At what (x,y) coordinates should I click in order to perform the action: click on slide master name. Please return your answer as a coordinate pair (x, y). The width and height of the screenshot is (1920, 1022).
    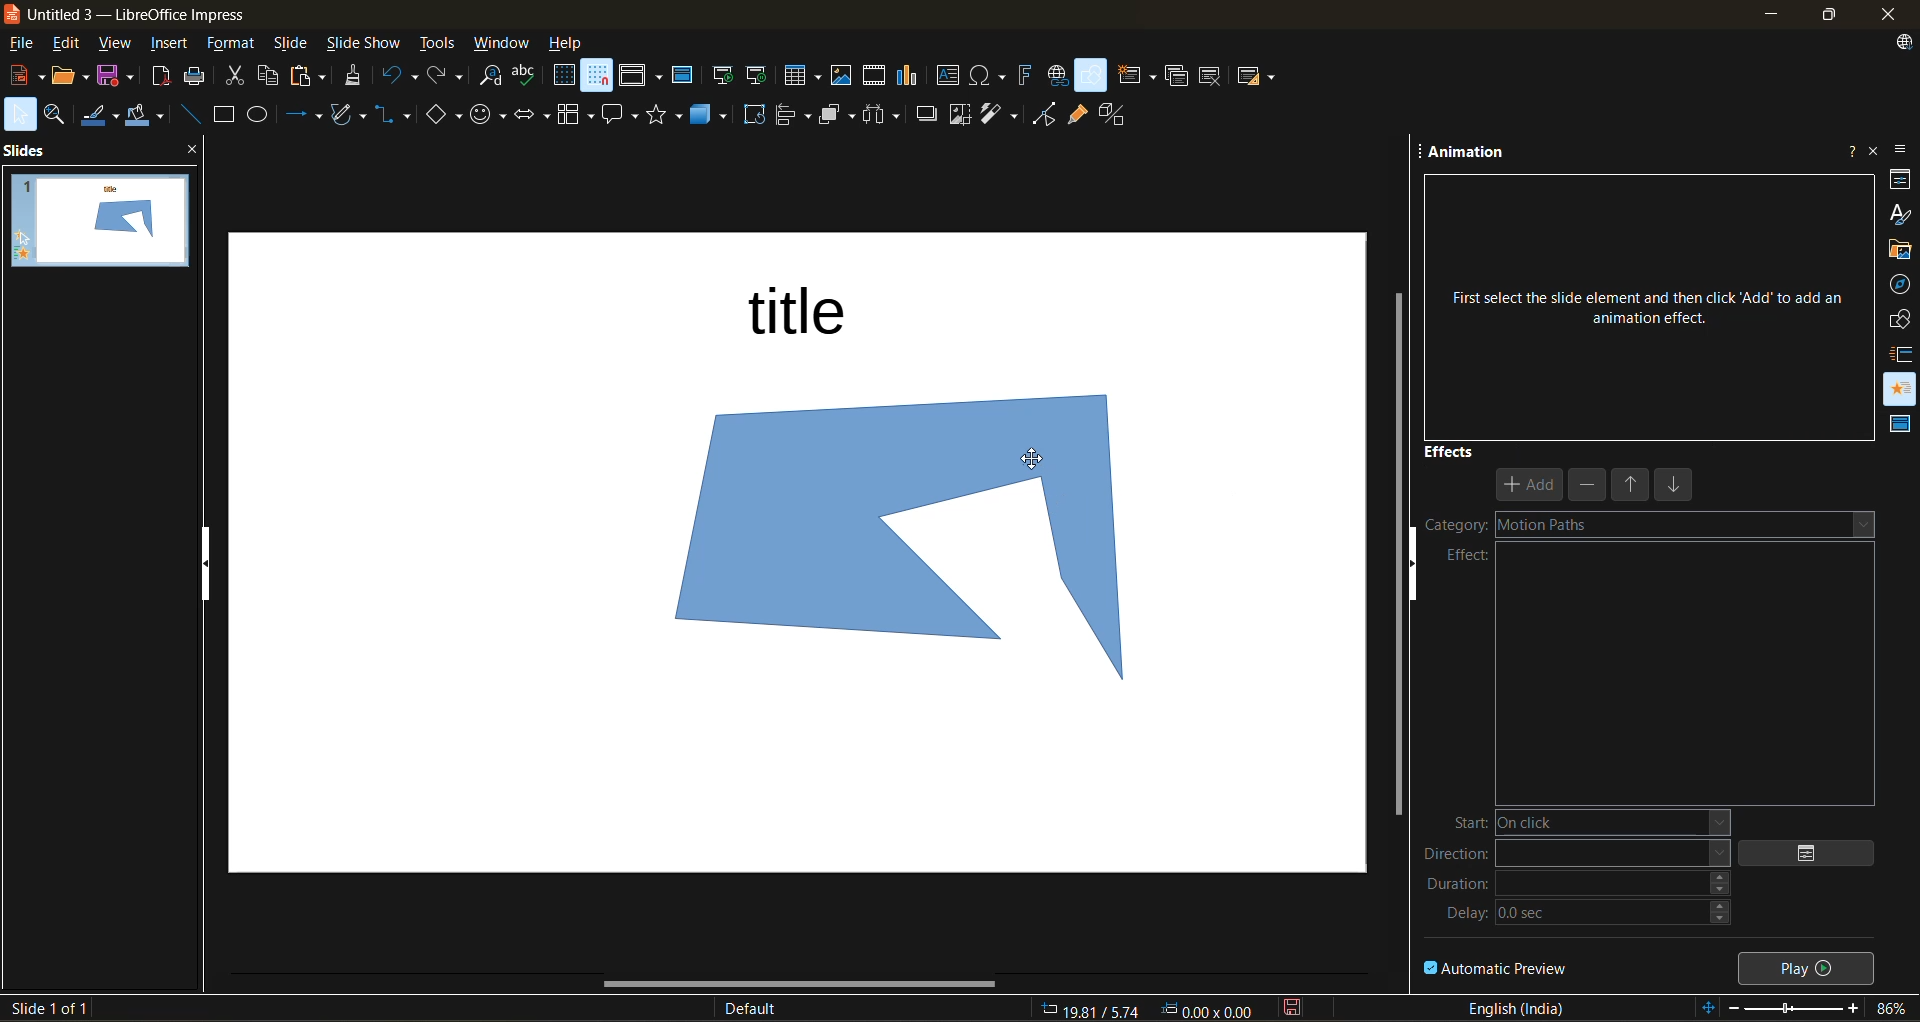
    Looking at the image, I should click on (760, 1010).